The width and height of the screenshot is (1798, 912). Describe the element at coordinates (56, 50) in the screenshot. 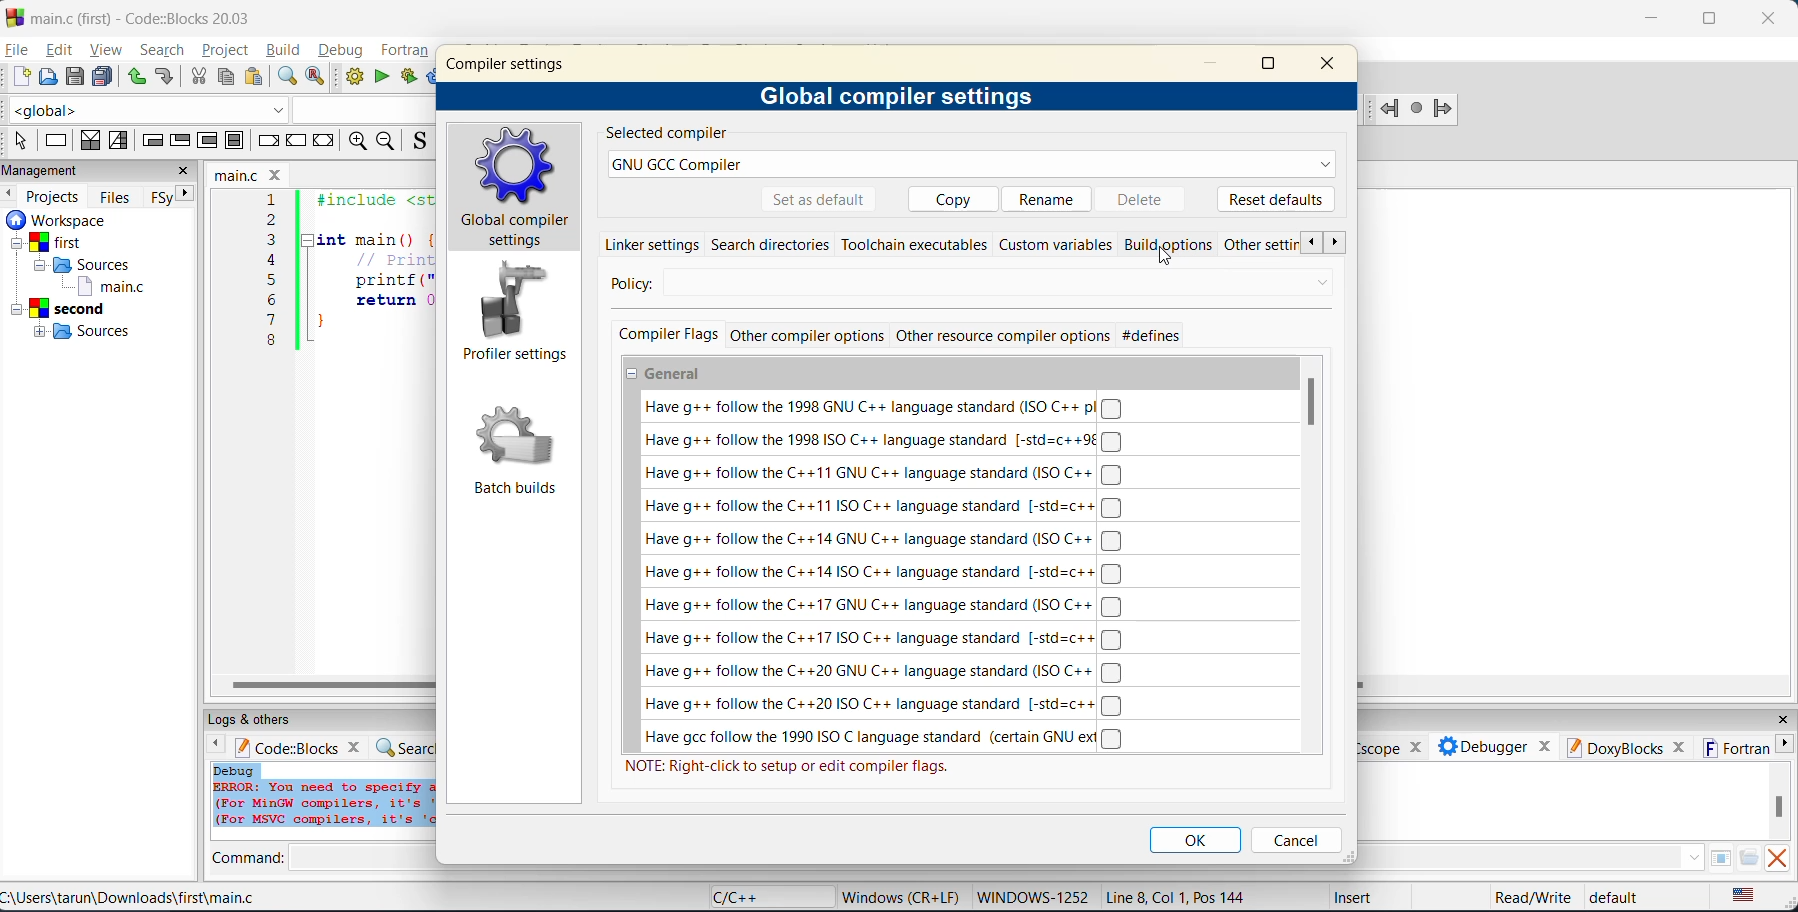

I see `edit` at that location.